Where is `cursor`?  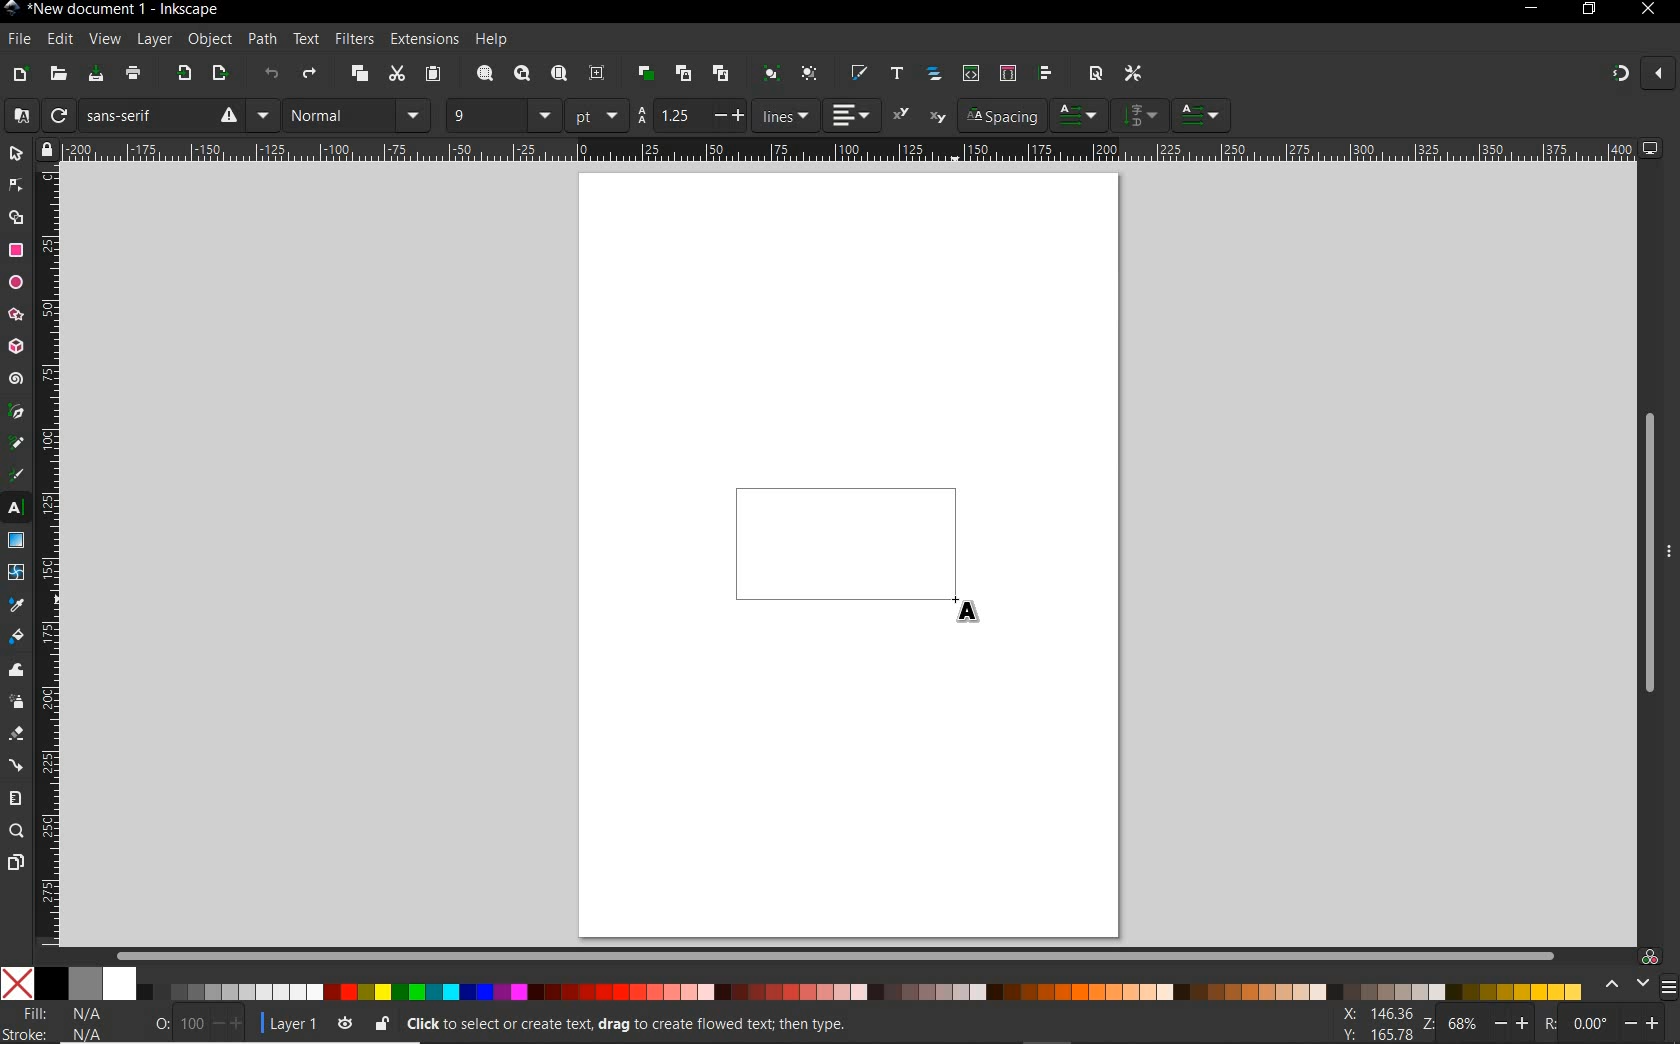 cursor is located at coordinates (971, 610).